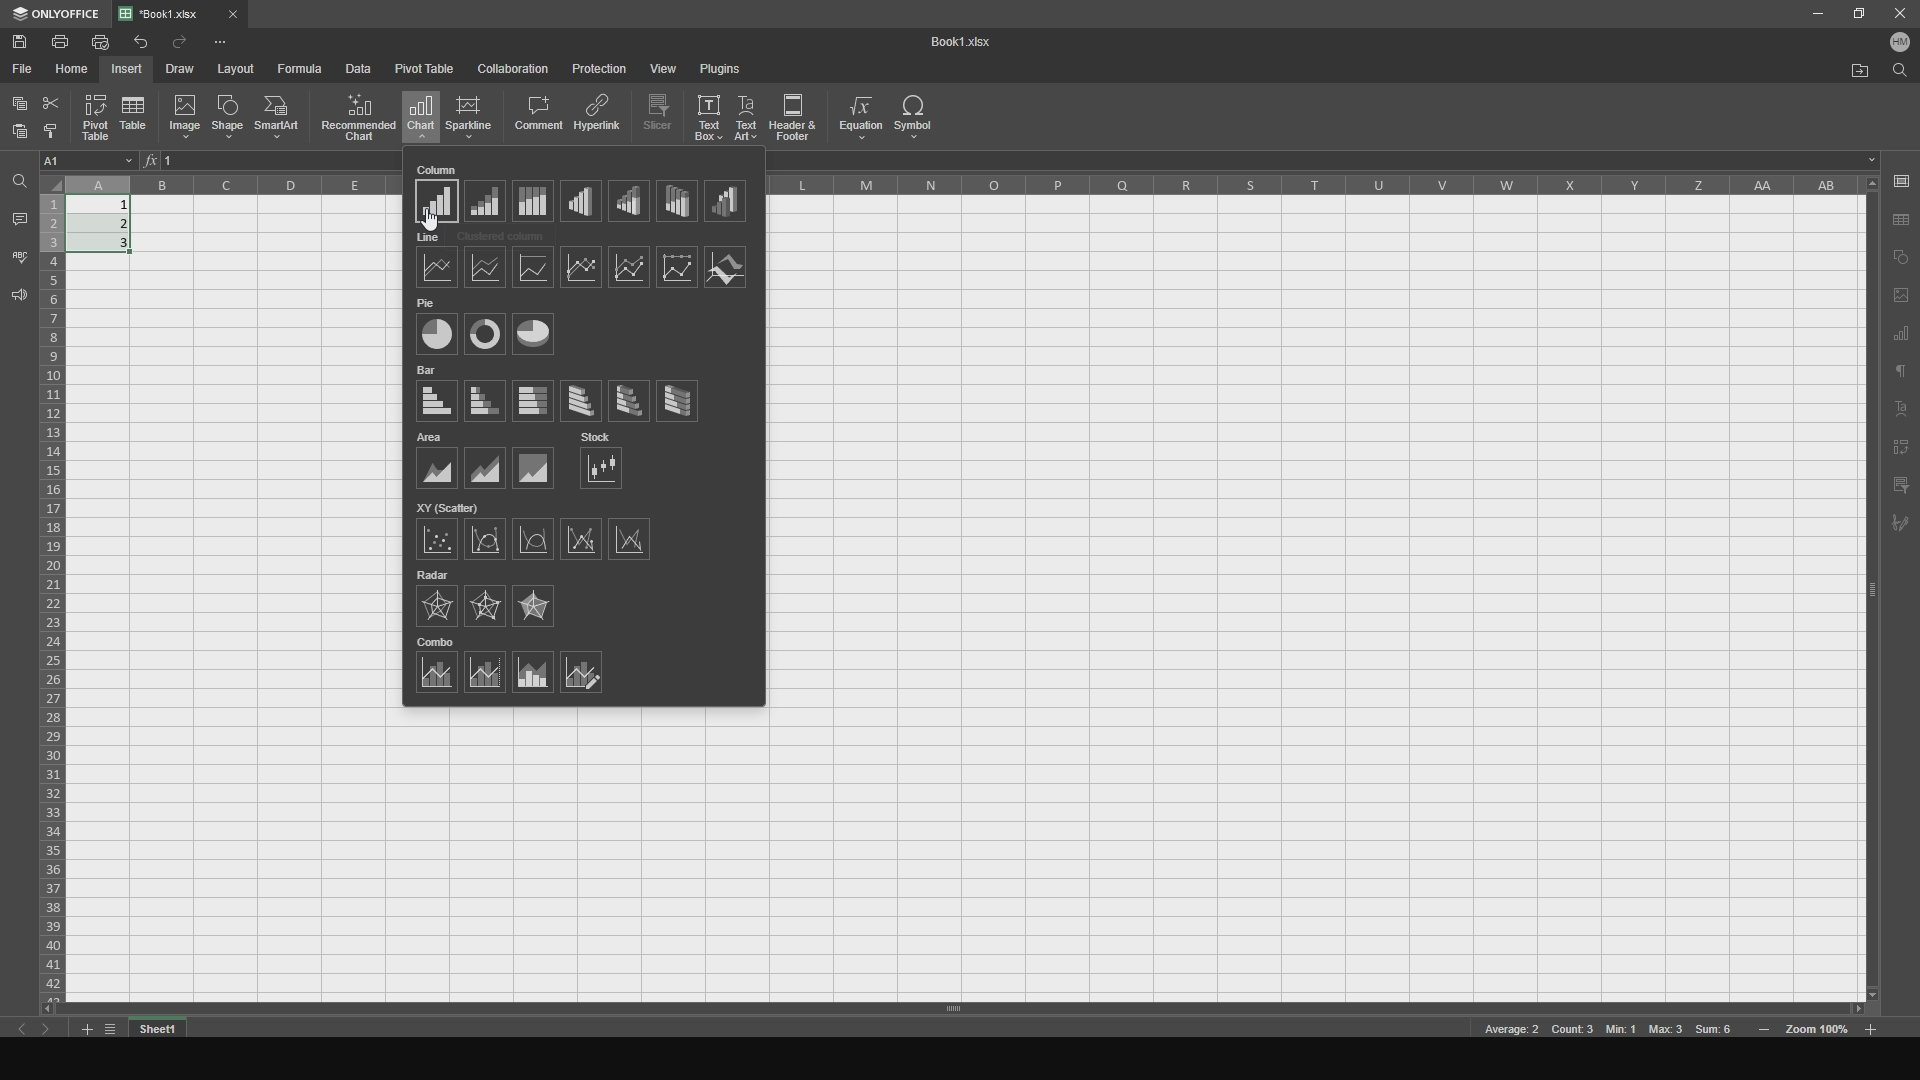 The height and width of the screenshot is (1080, 1920). What do you see at coordinates (302, 69) in the screenshot?
I see `formula` at bounding box center [302, 69].